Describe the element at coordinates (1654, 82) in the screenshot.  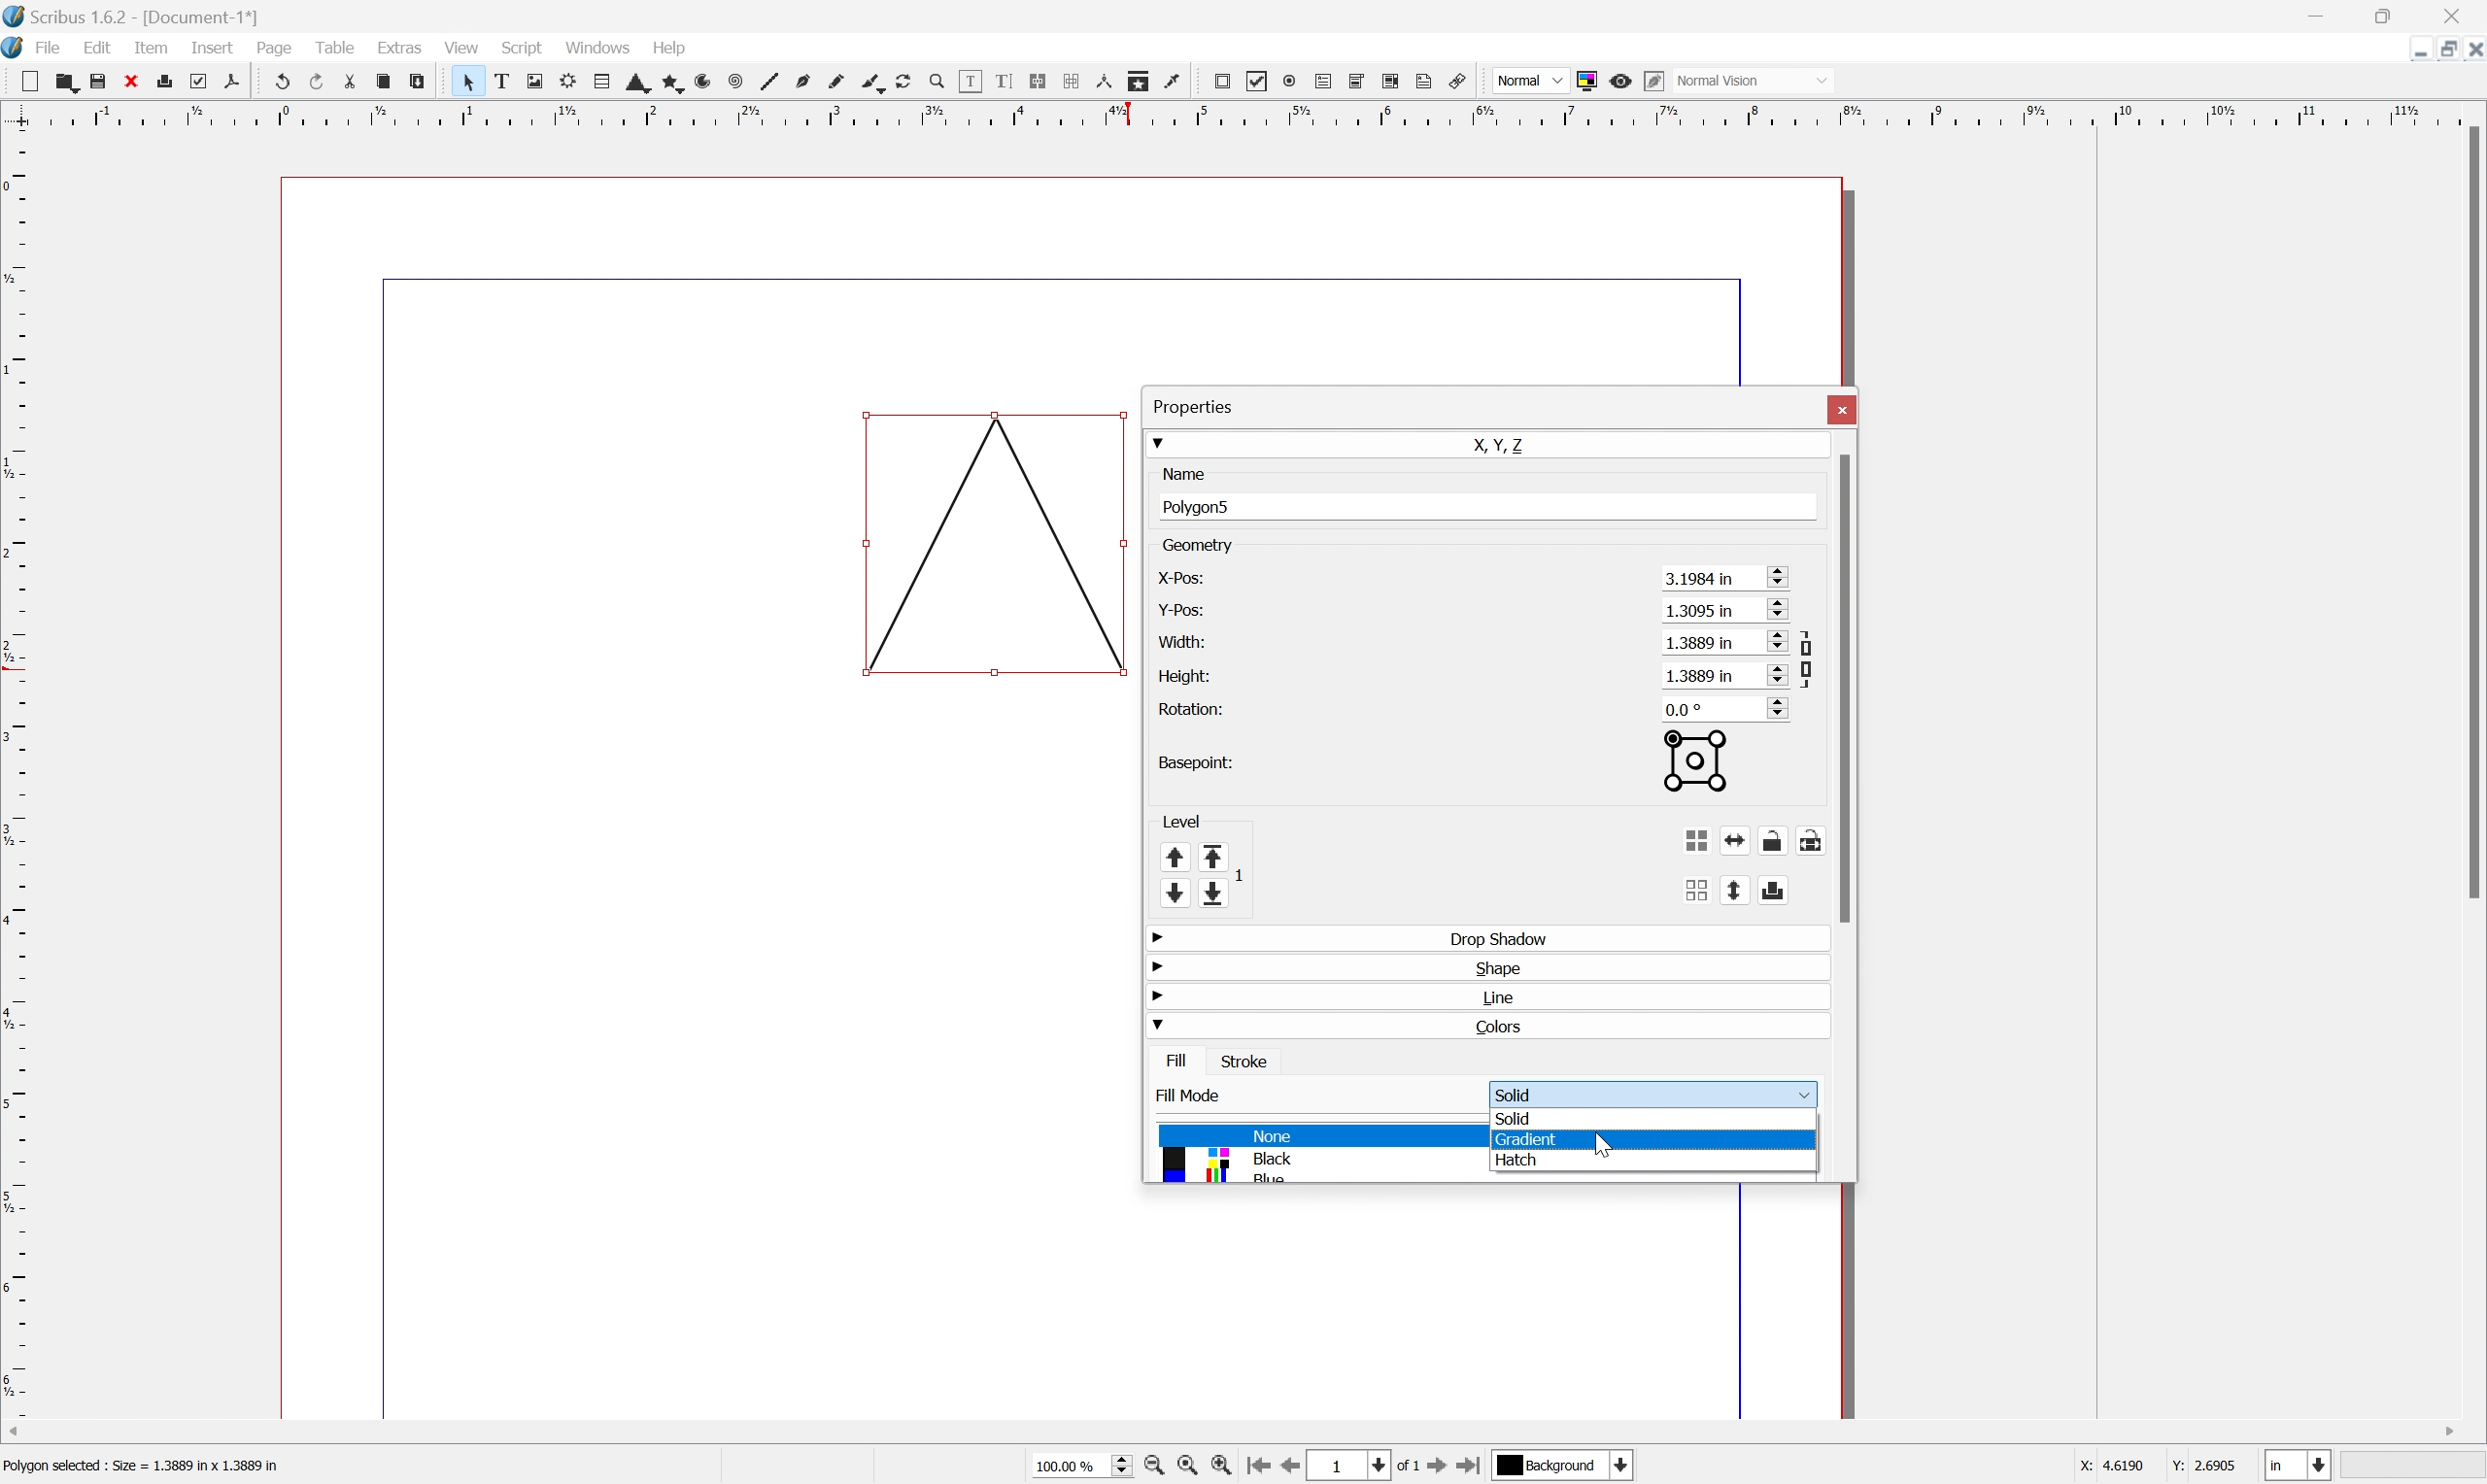
I see `Edit in preview mode` at that location.